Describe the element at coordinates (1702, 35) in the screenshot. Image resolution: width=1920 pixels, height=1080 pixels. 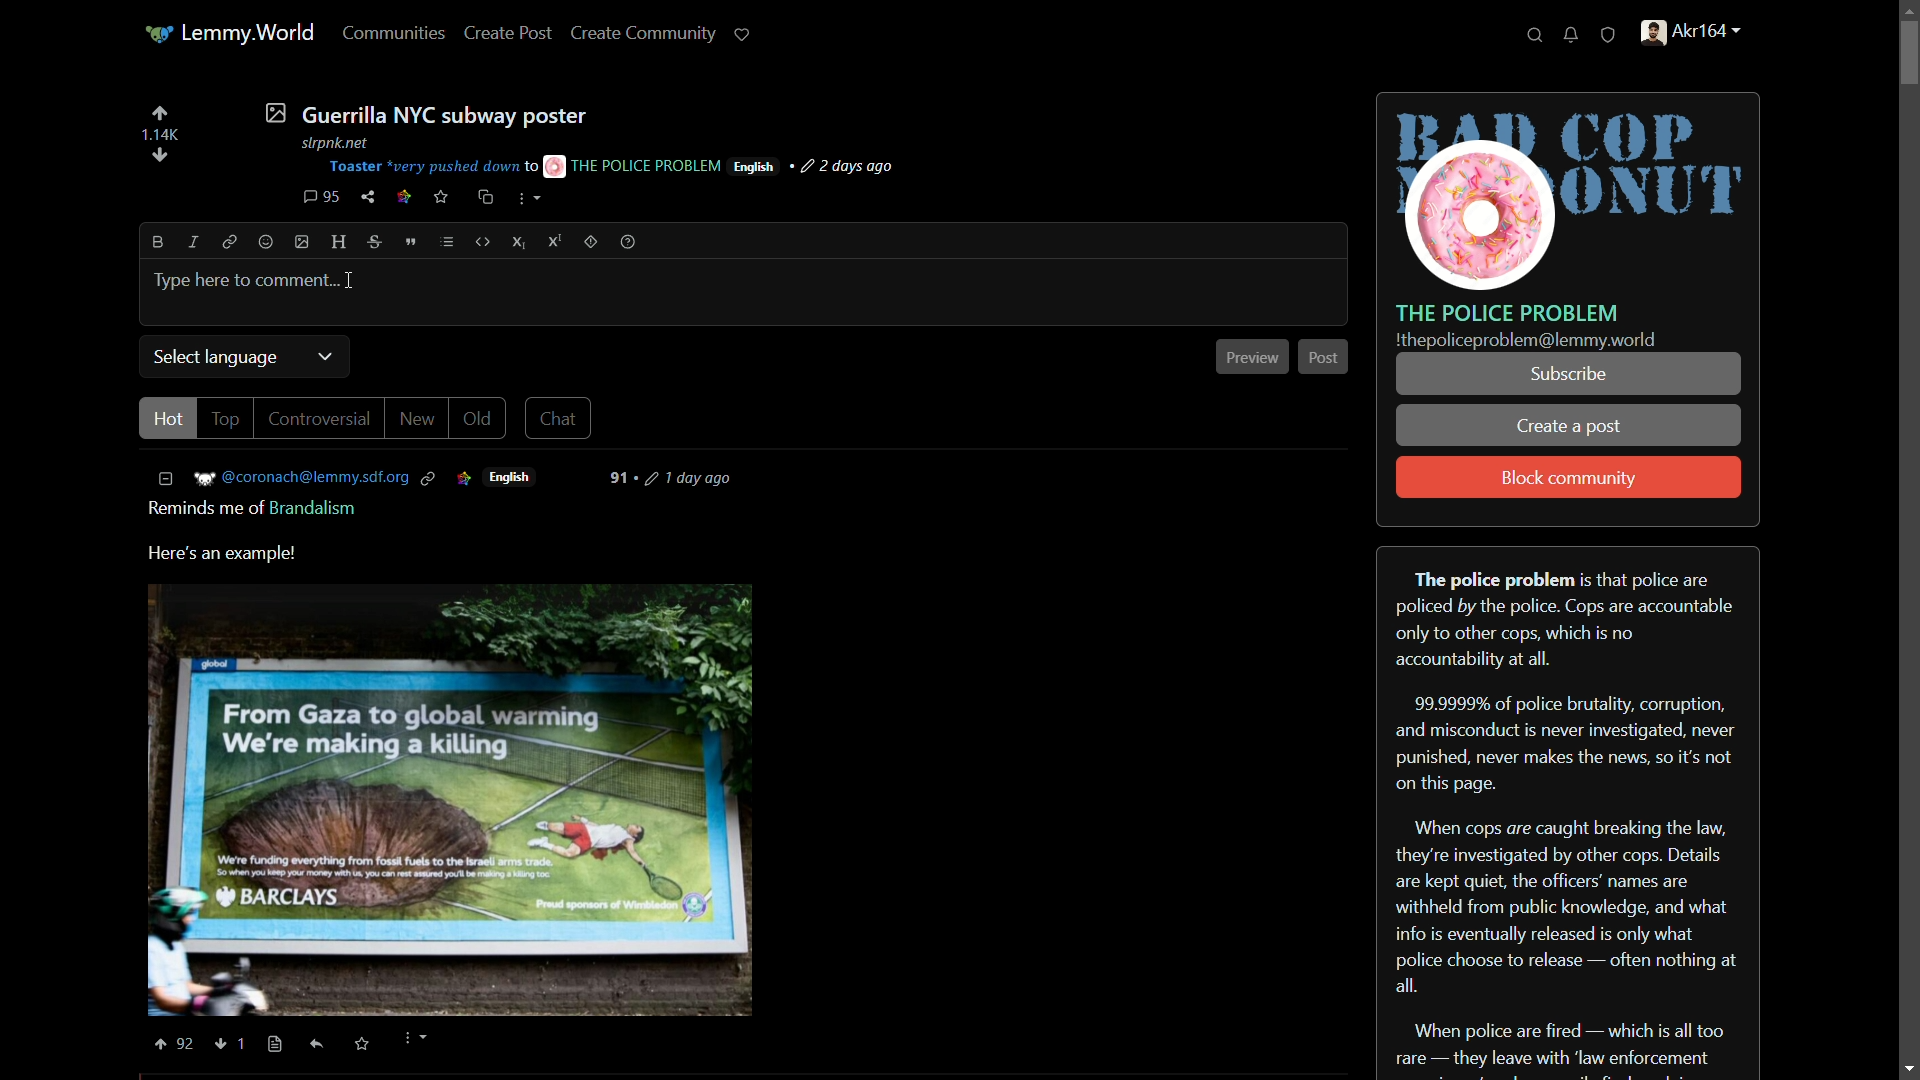
I see `handle` at that location.